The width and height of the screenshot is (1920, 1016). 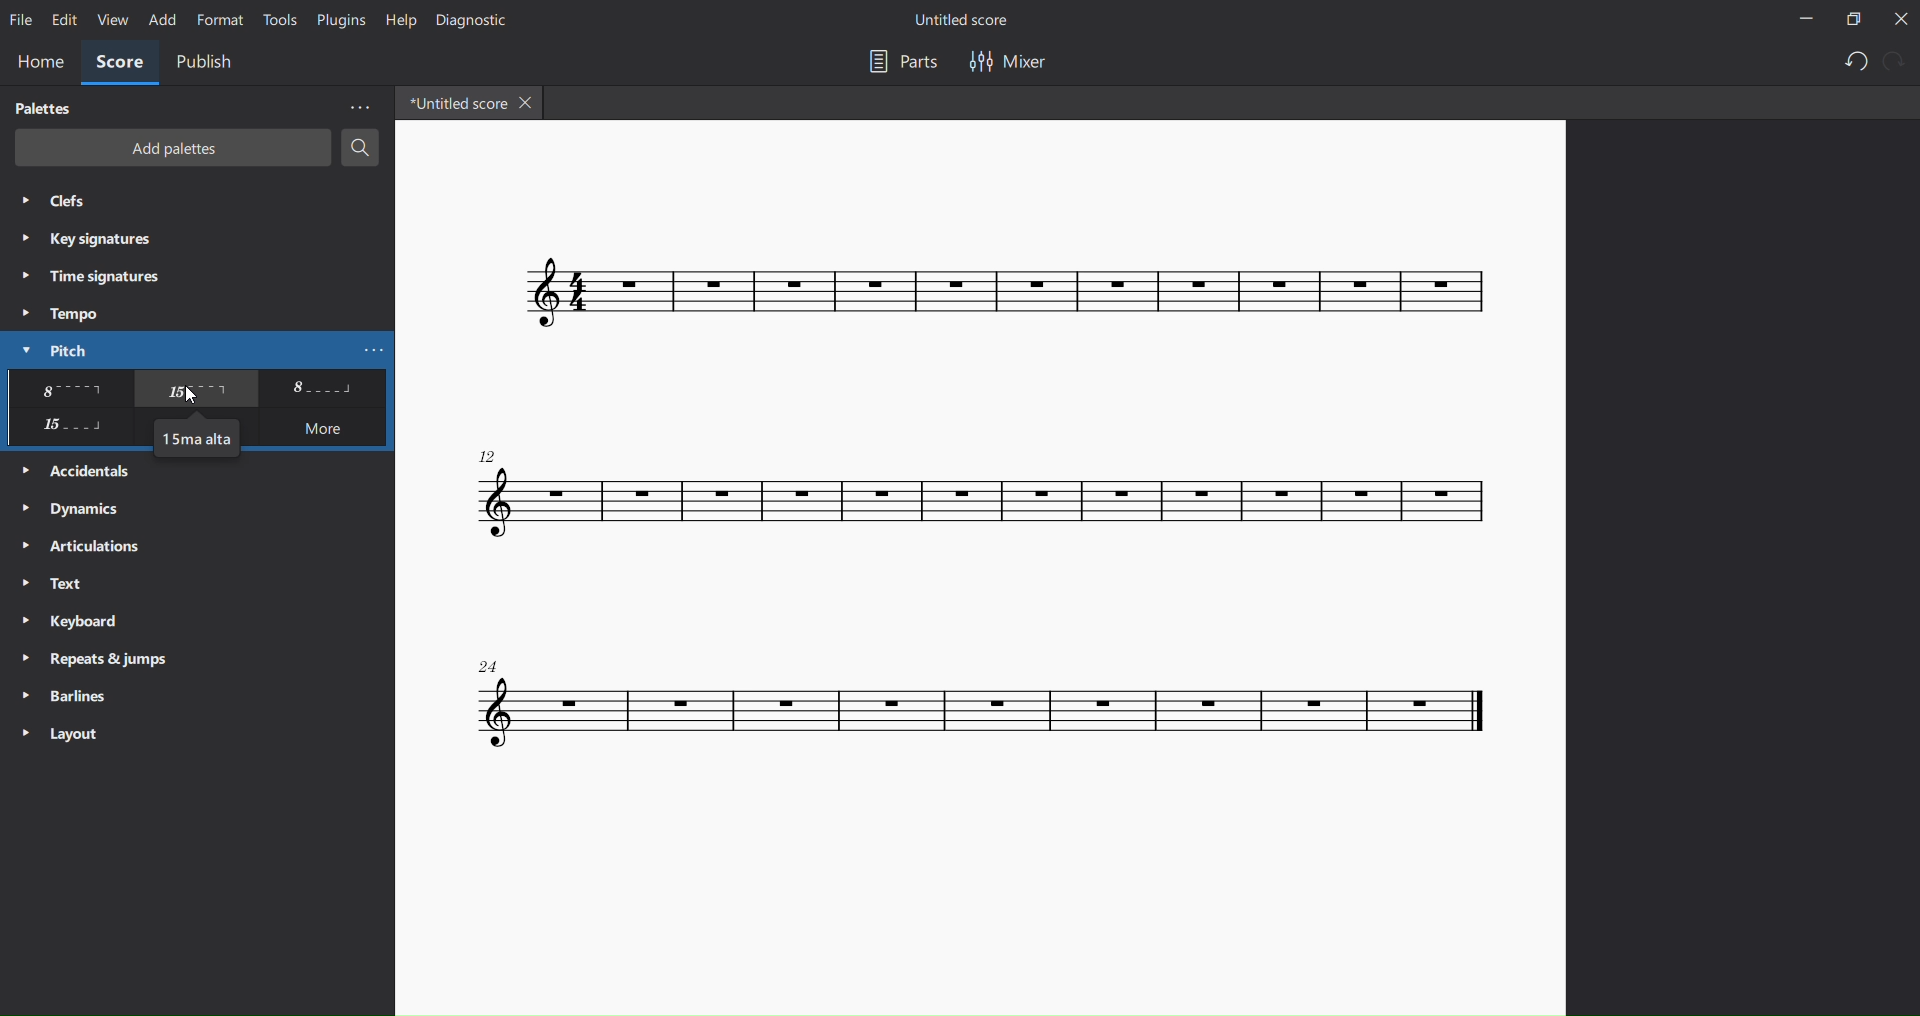 What do you see at coordinates (353, 108) in the screenshot?
I see `more` at bounding box center [353, 108].